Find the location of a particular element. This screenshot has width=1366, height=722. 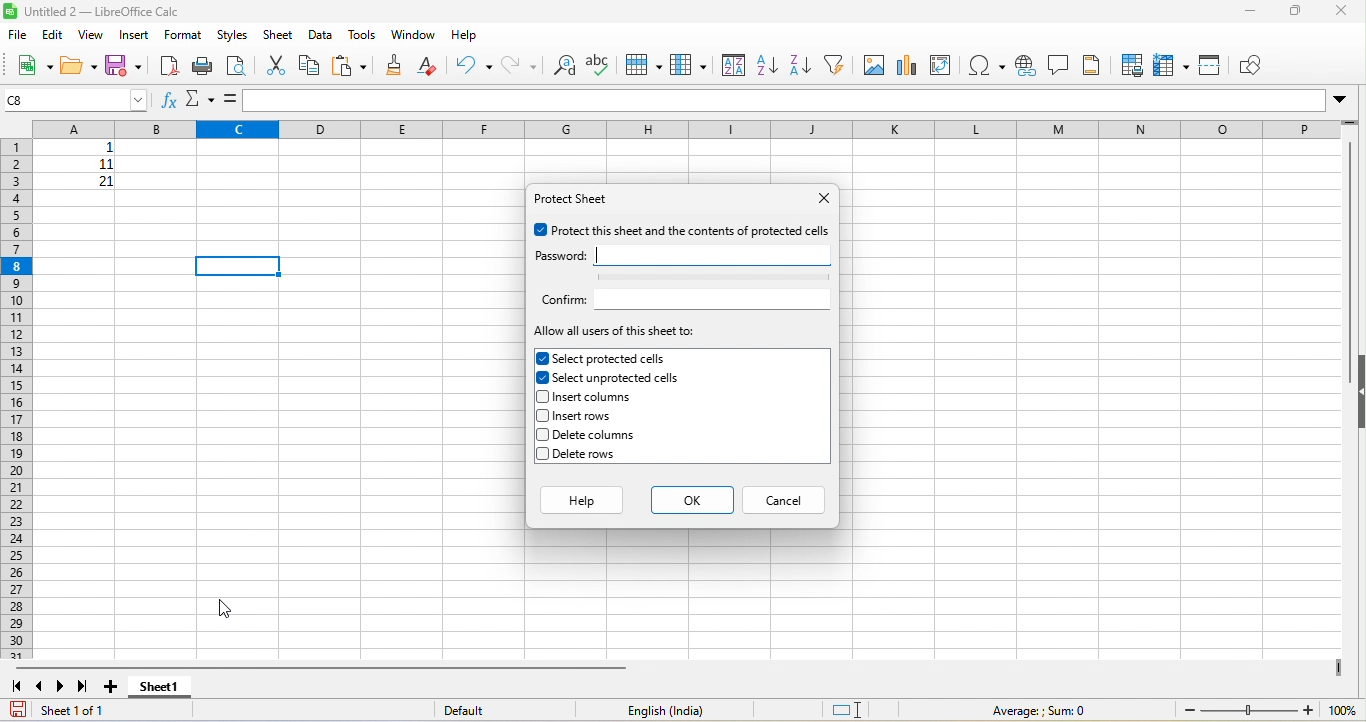

find and replace is located at coordinates (561, 65).